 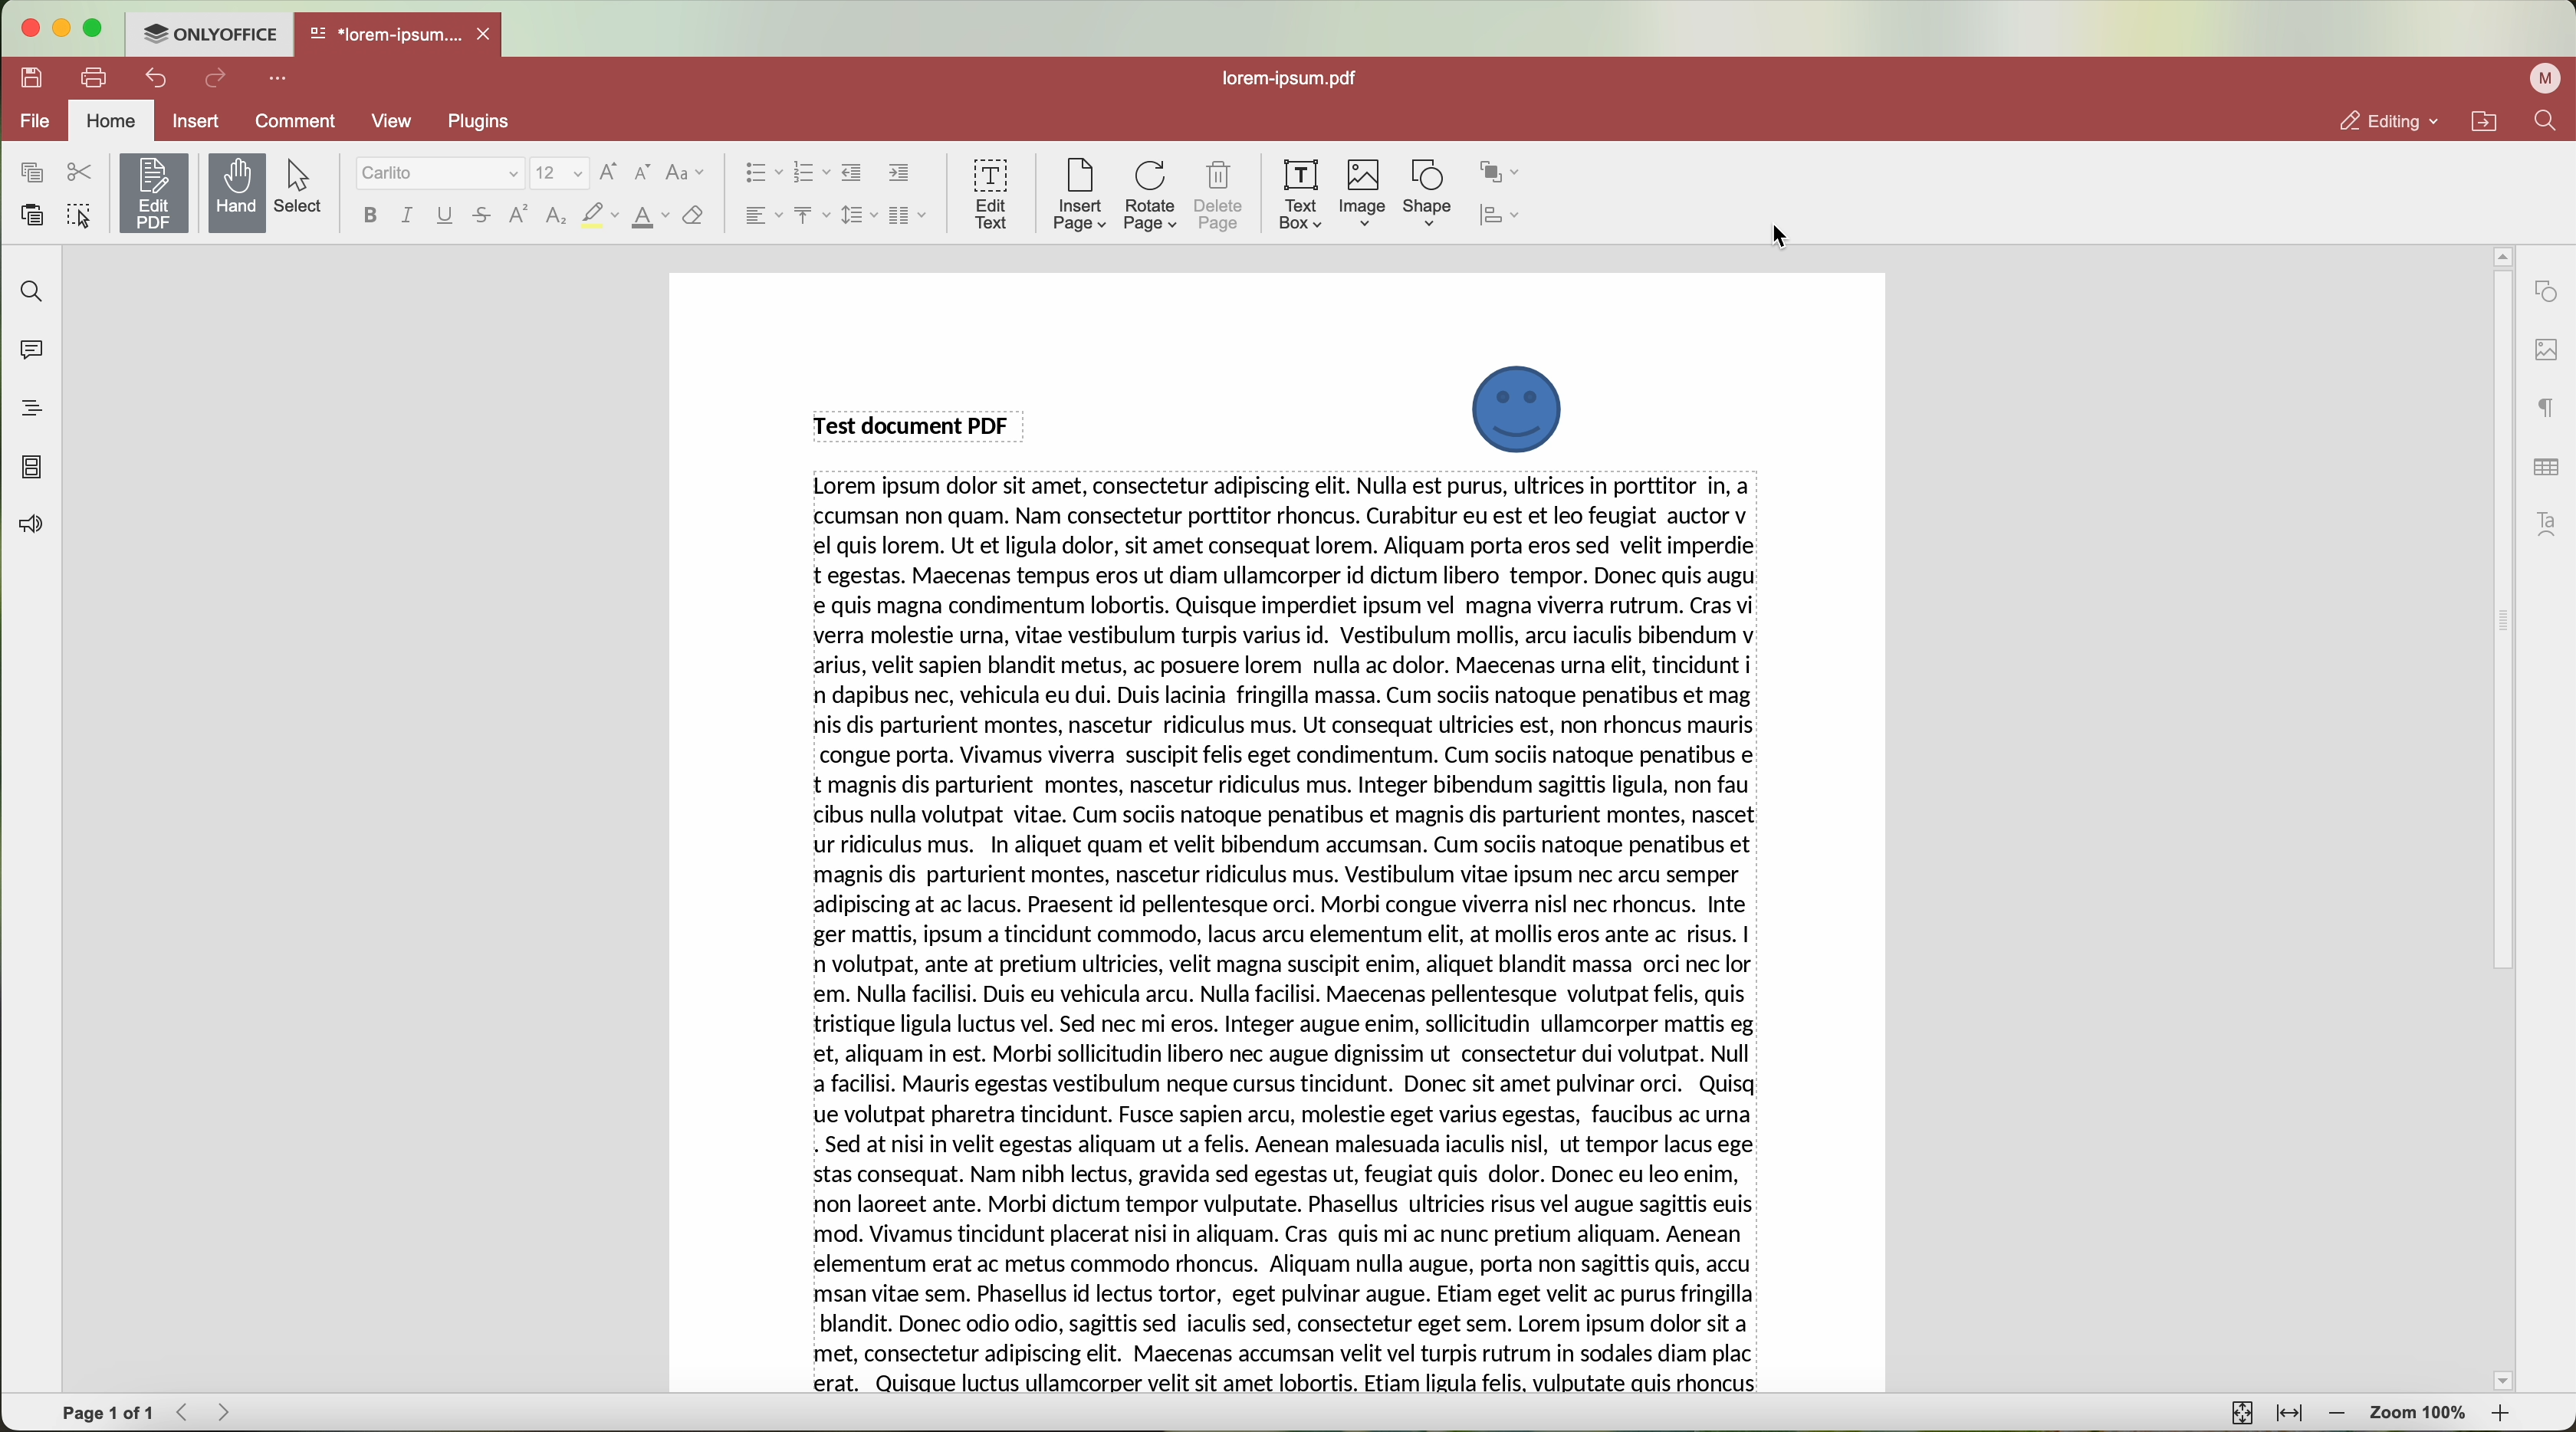 I want to click on vertical align, so click(x=808, y=215).